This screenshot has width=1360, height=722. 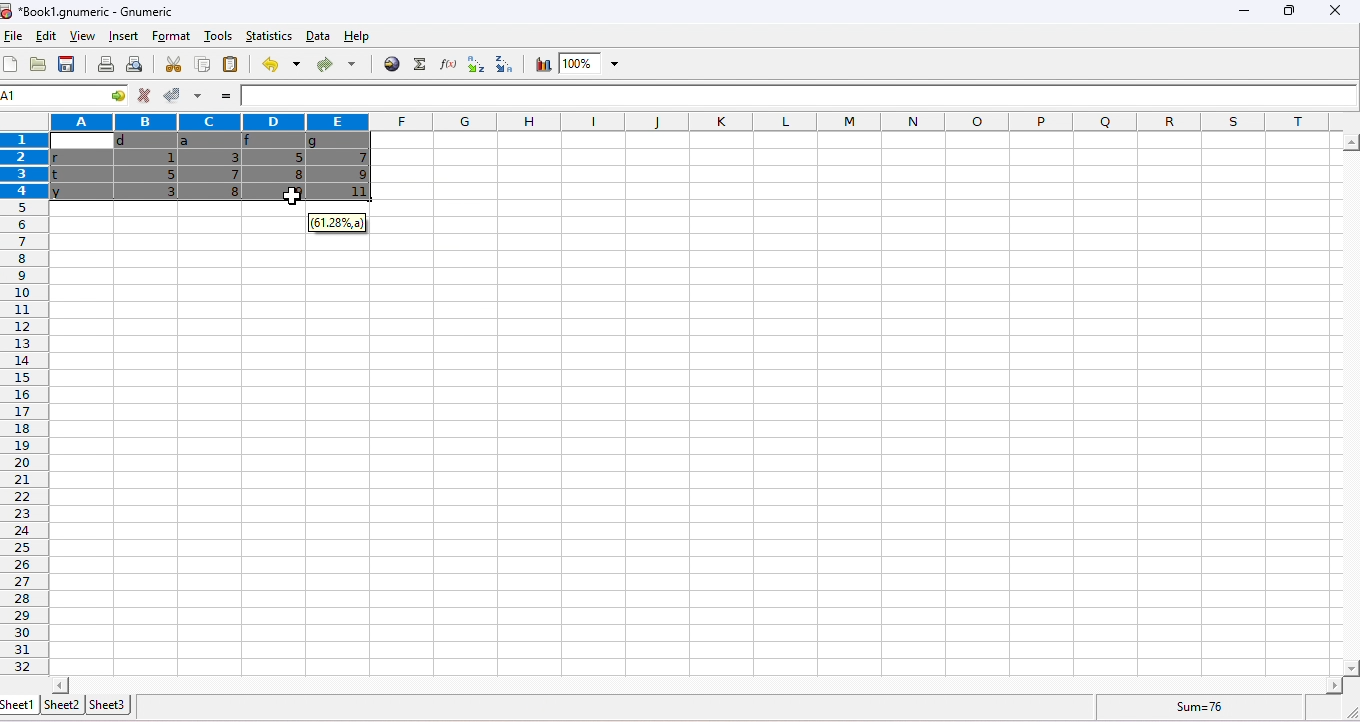 I want to click on insert hyperlink, so click(x=392, y=63).